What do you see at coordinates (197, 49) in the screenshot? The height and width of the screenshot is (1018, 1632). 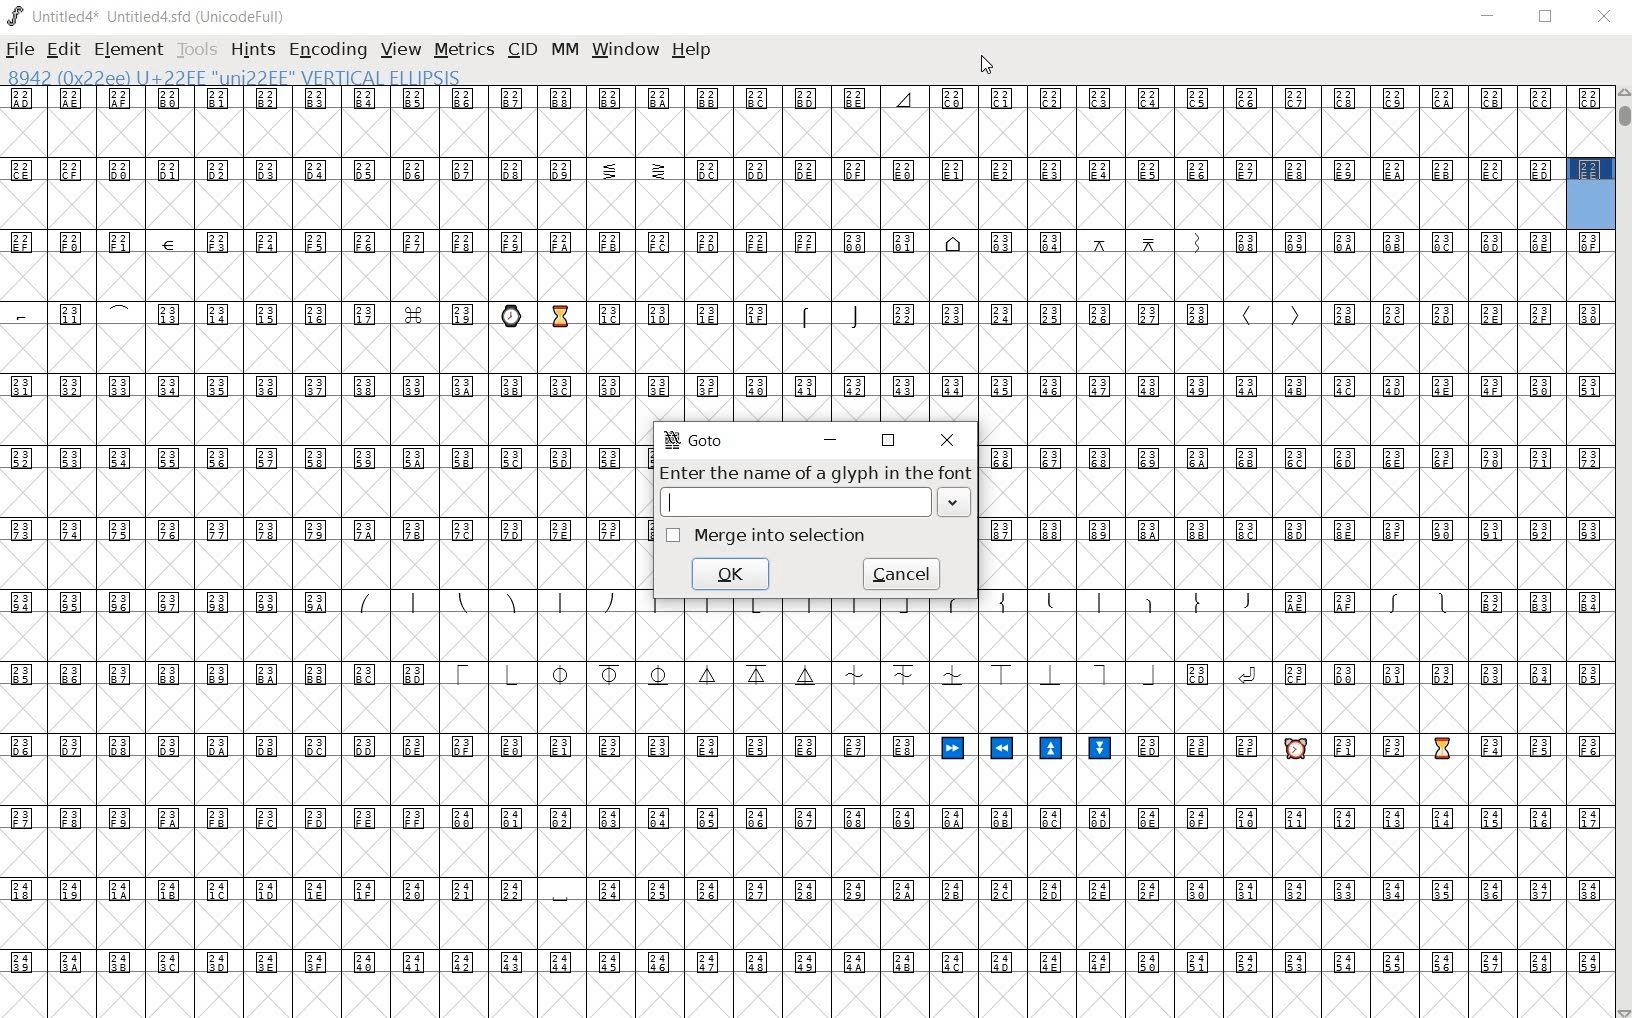 I see `TOOLS` at bounding box center [197, 49].